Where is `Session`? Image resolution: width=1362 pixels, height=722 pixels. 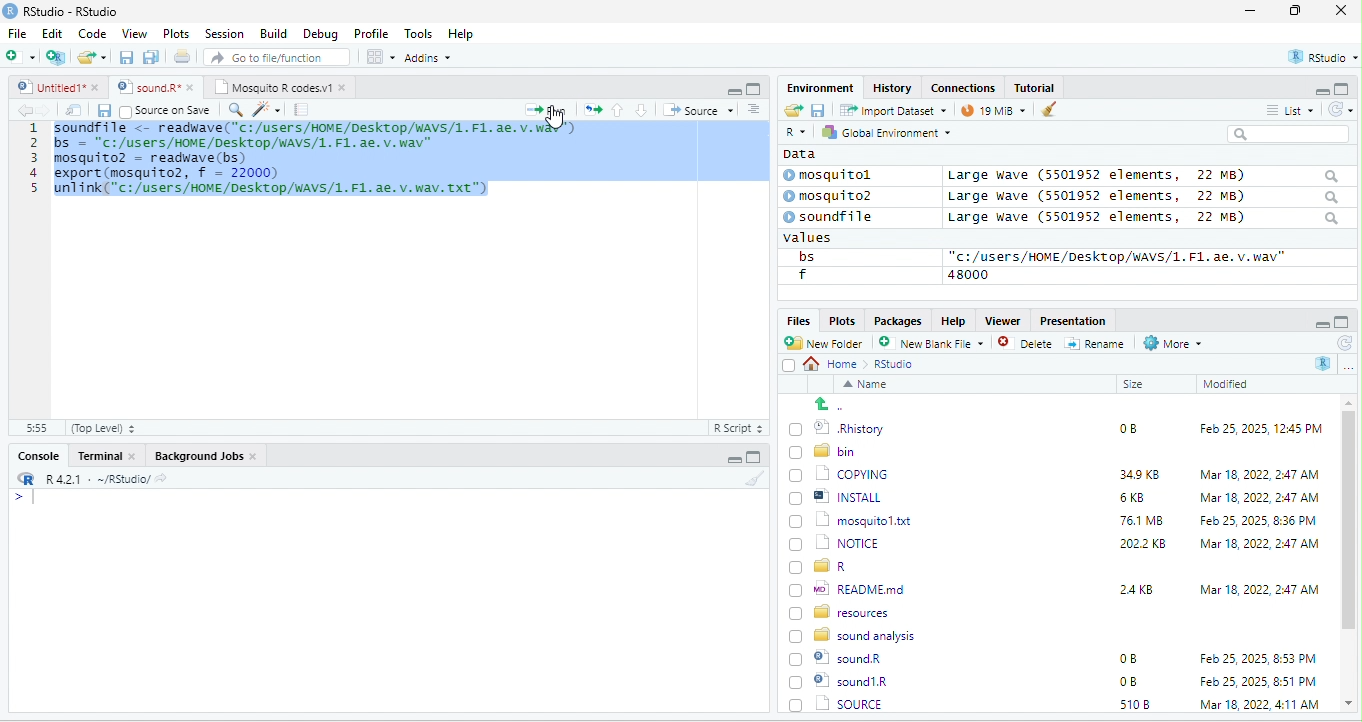
Session is located at coordinates (225, 32).